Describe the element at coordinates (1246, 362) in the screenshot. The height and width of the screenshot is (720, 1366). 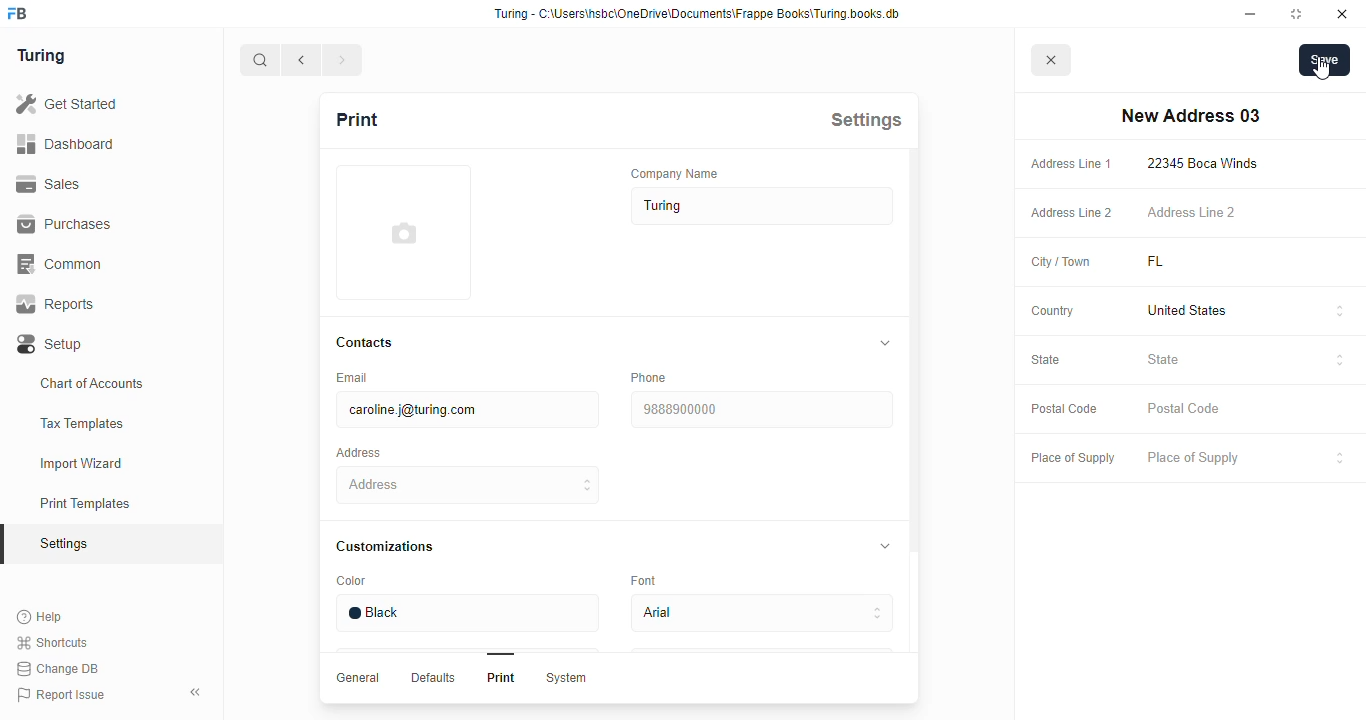
I see `state` at that location.